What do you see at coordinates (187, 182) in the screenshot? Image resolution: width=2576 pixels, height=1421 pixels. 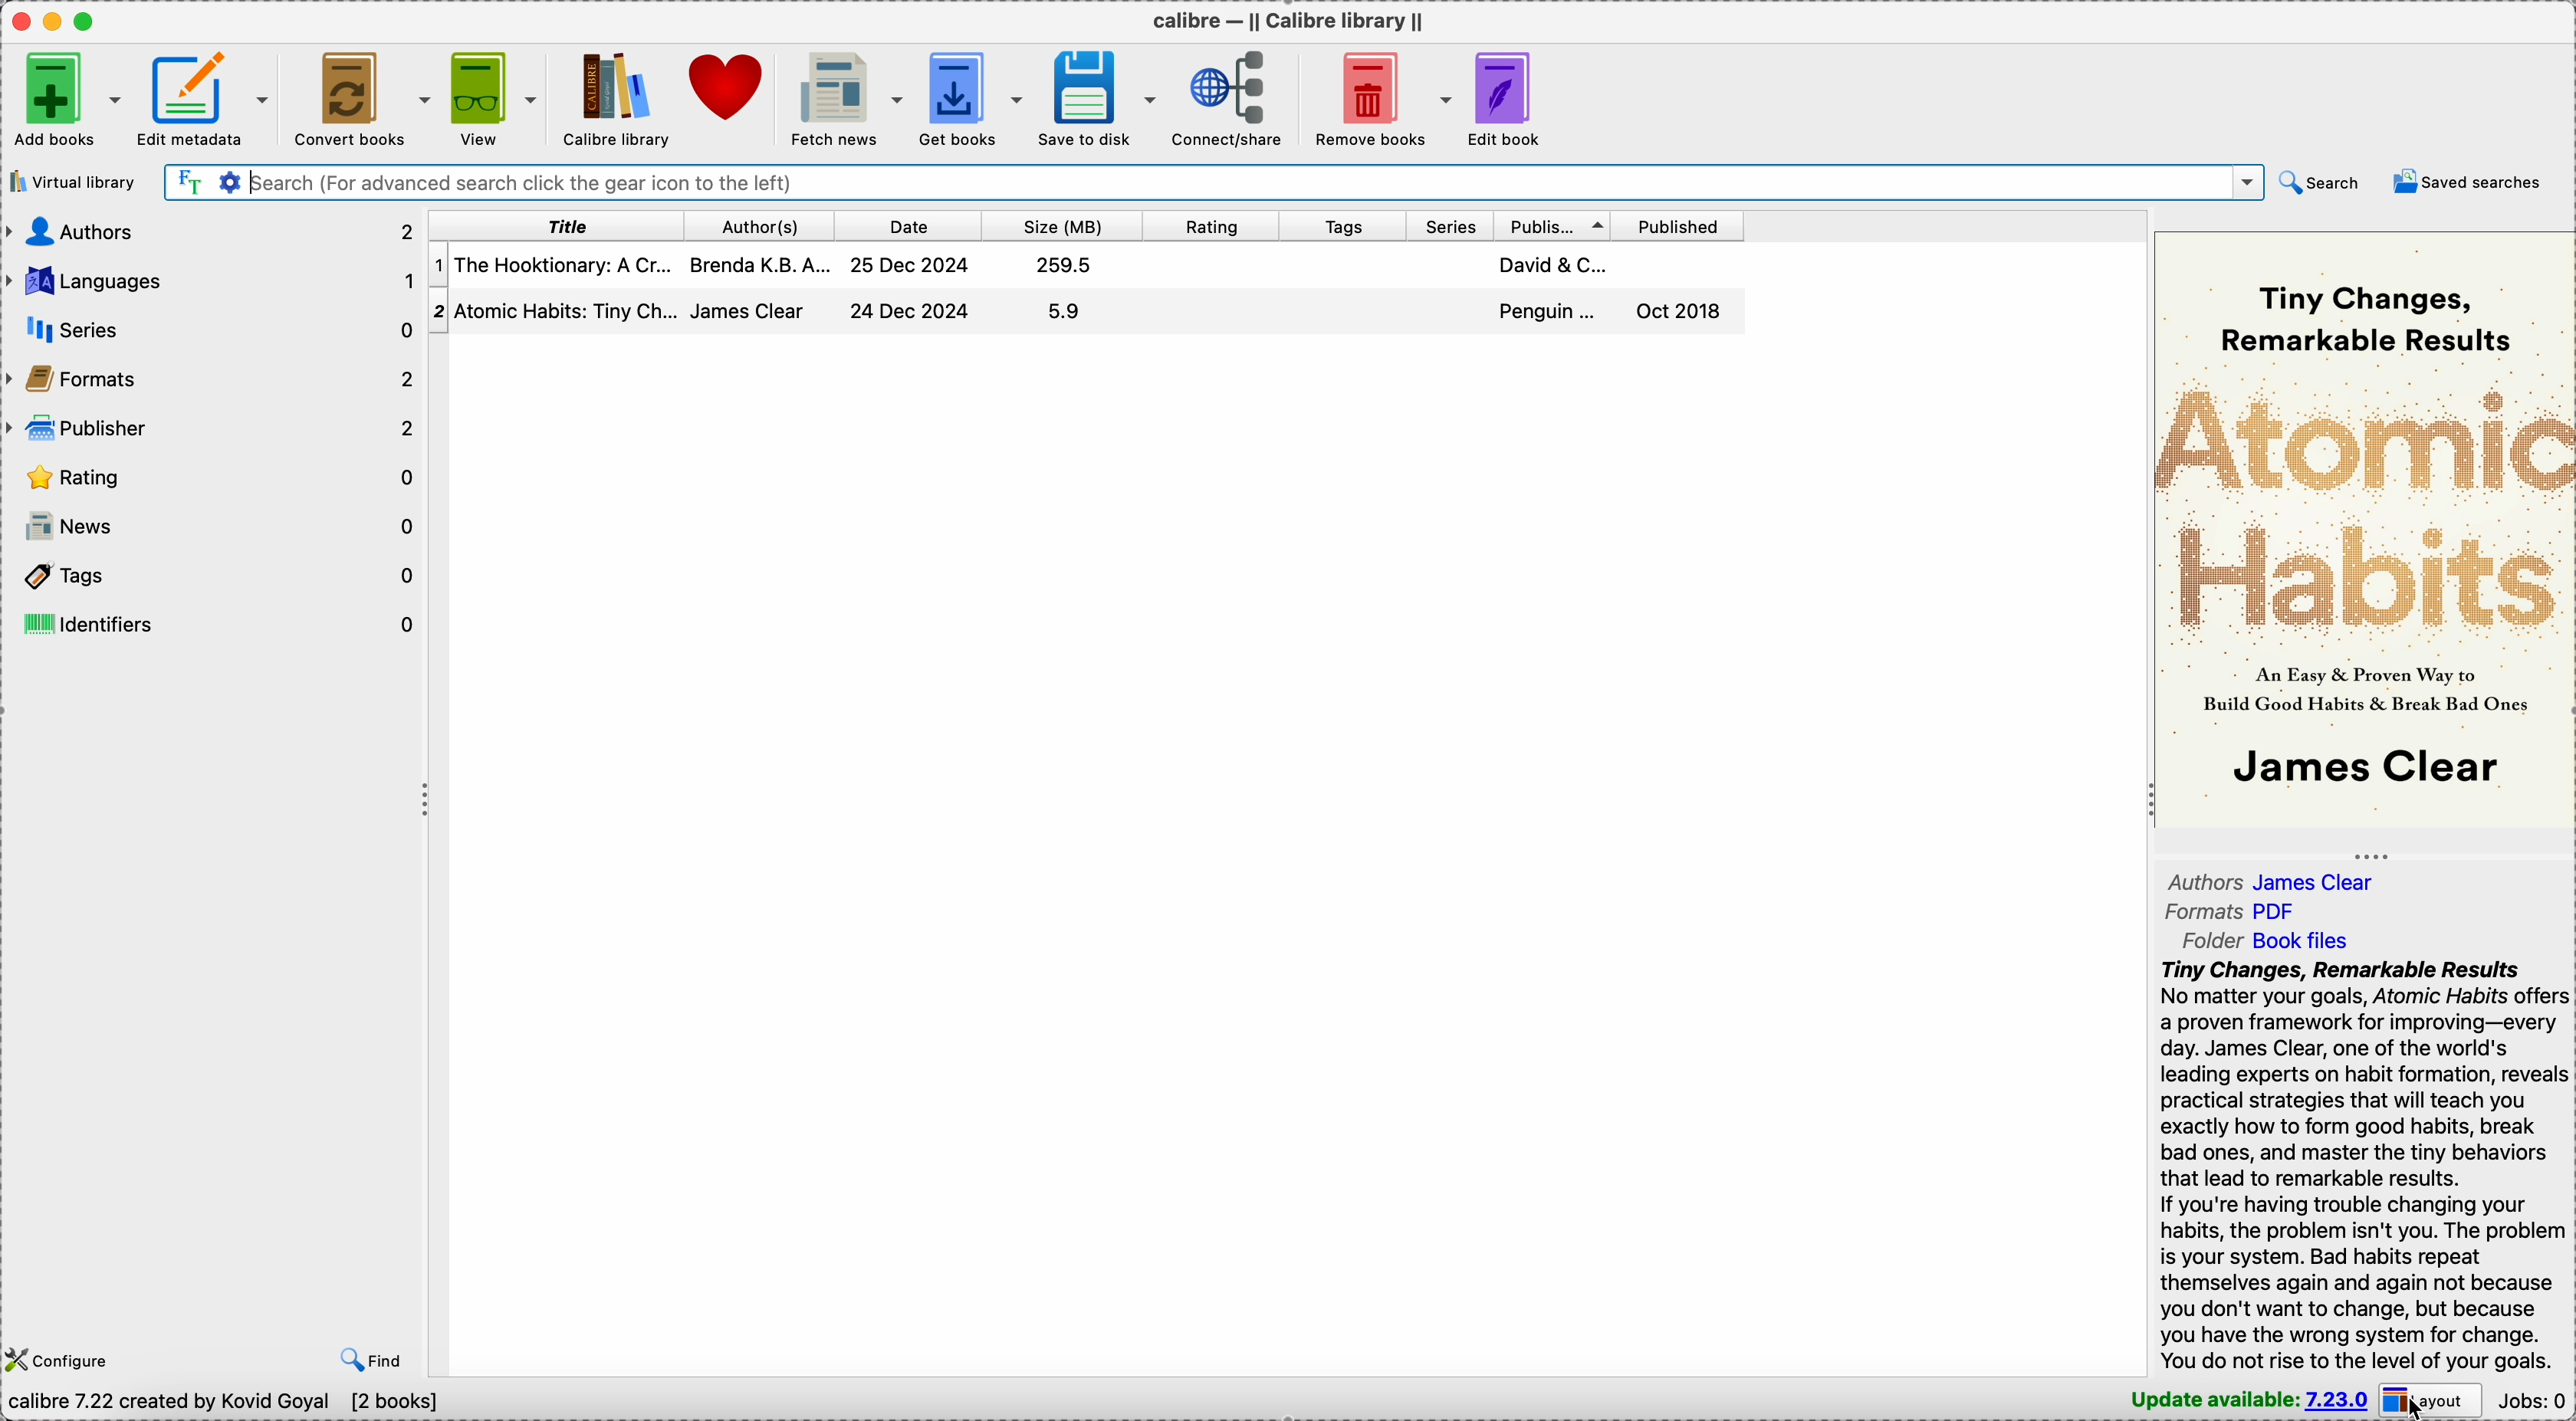 I see `search the text of all books in the library` at bounding box center [187, 182].